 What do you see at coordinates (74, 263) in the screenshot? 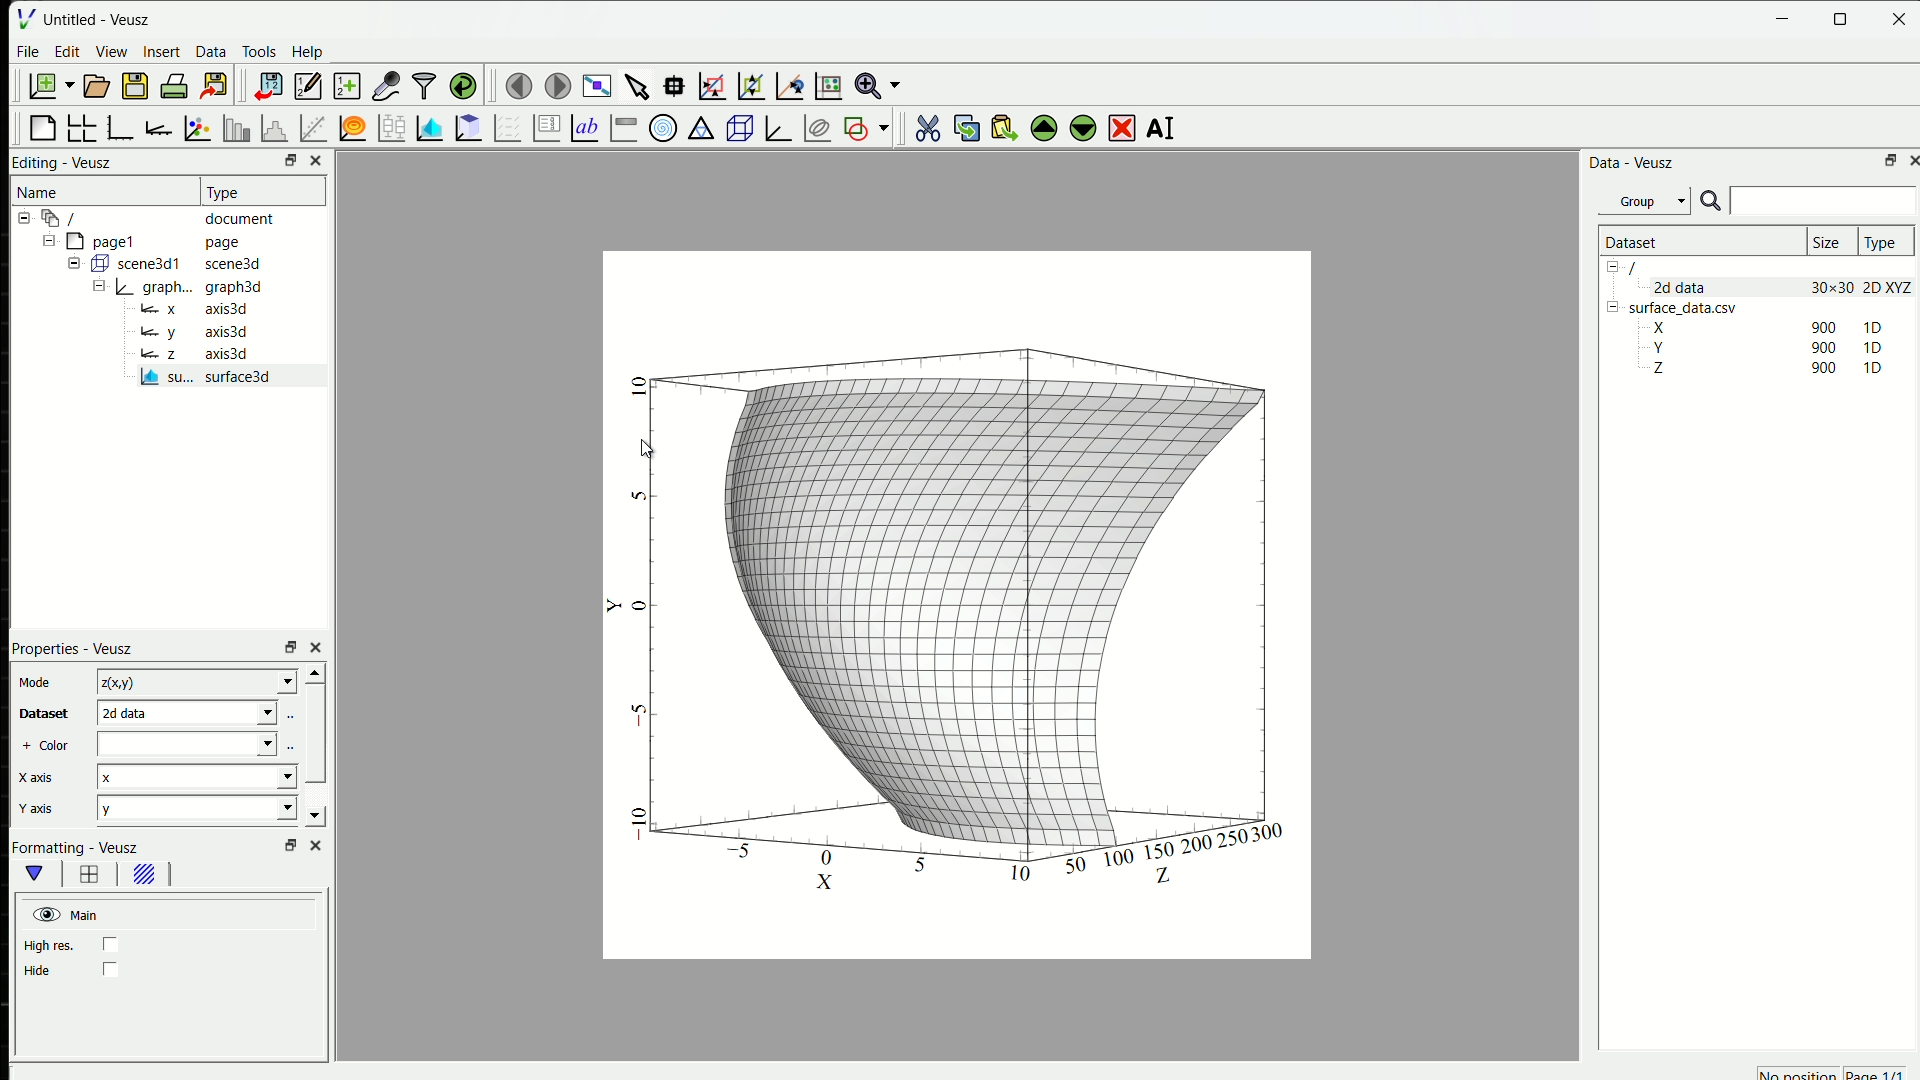
I see `Collapse /expand` at bounding box center [74, 263].